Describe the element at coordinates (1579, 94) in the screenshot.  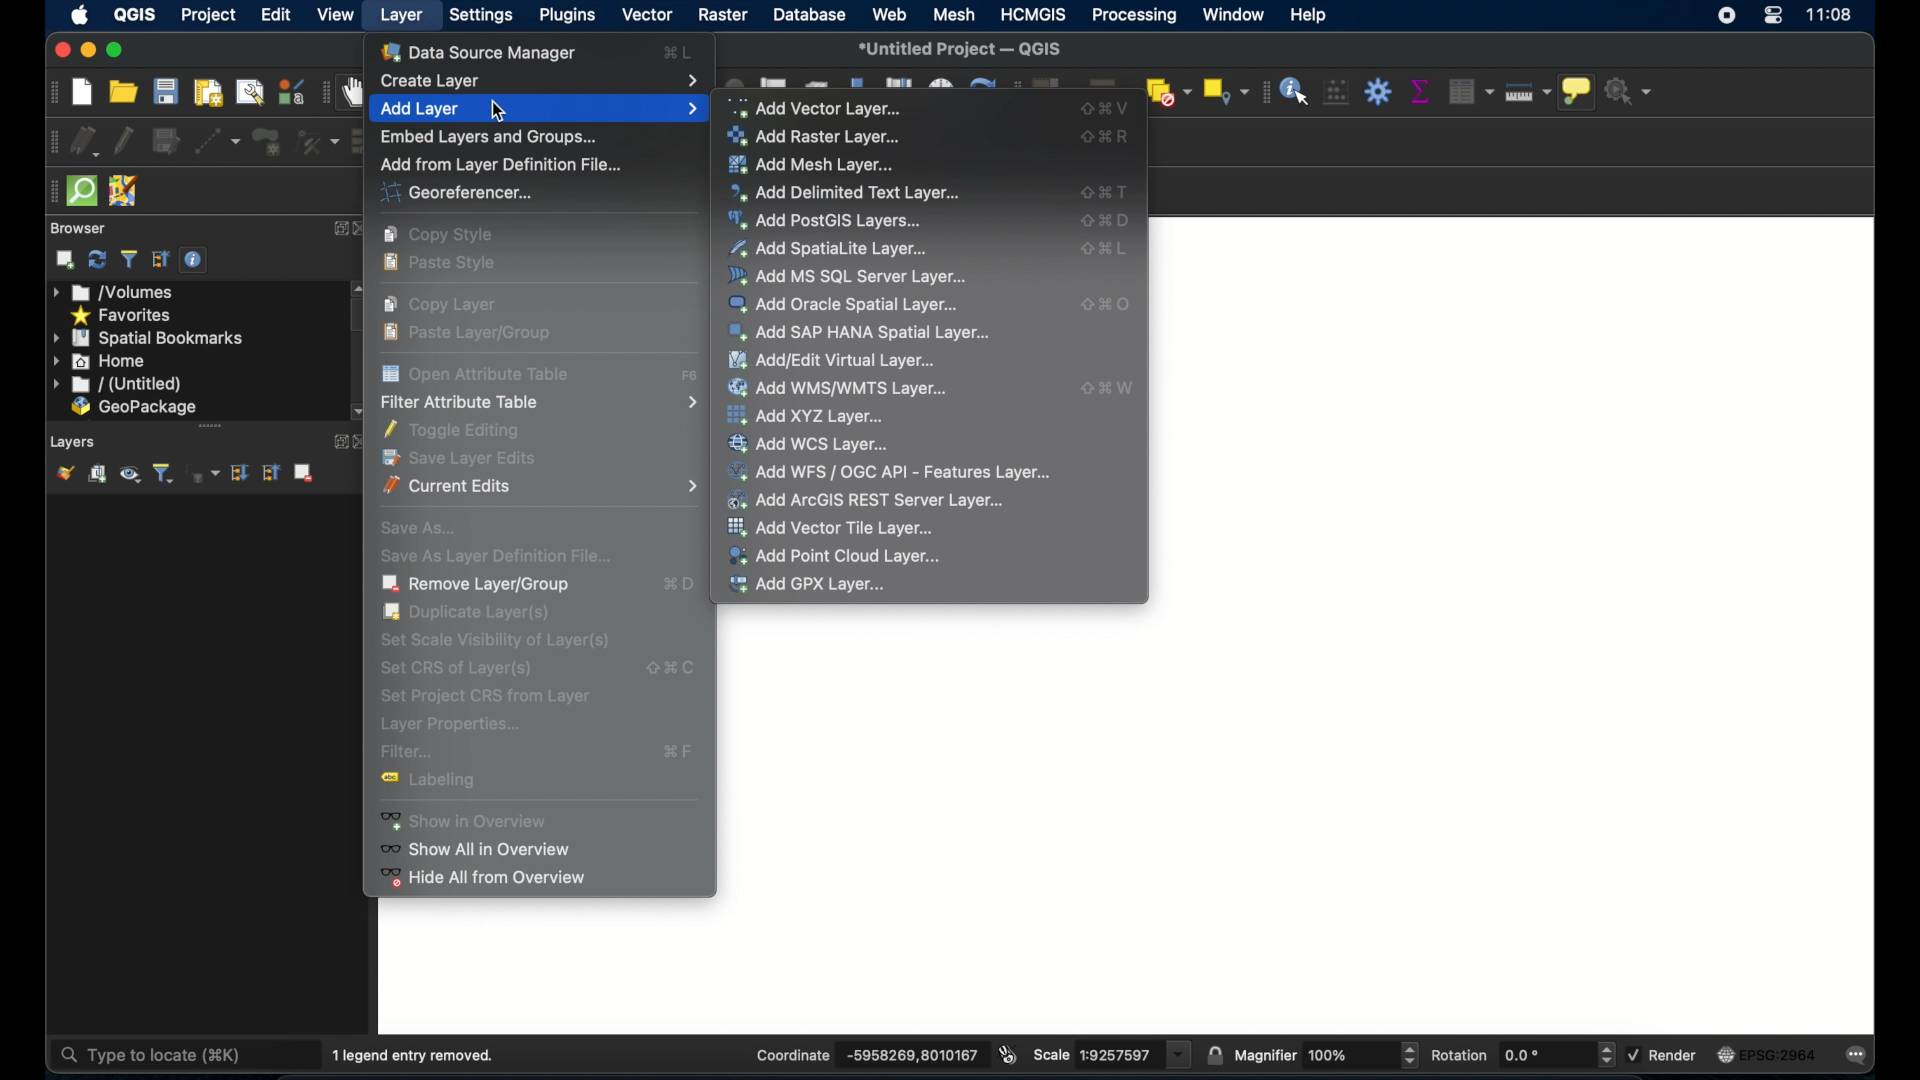
I see `show map tips` at that location.